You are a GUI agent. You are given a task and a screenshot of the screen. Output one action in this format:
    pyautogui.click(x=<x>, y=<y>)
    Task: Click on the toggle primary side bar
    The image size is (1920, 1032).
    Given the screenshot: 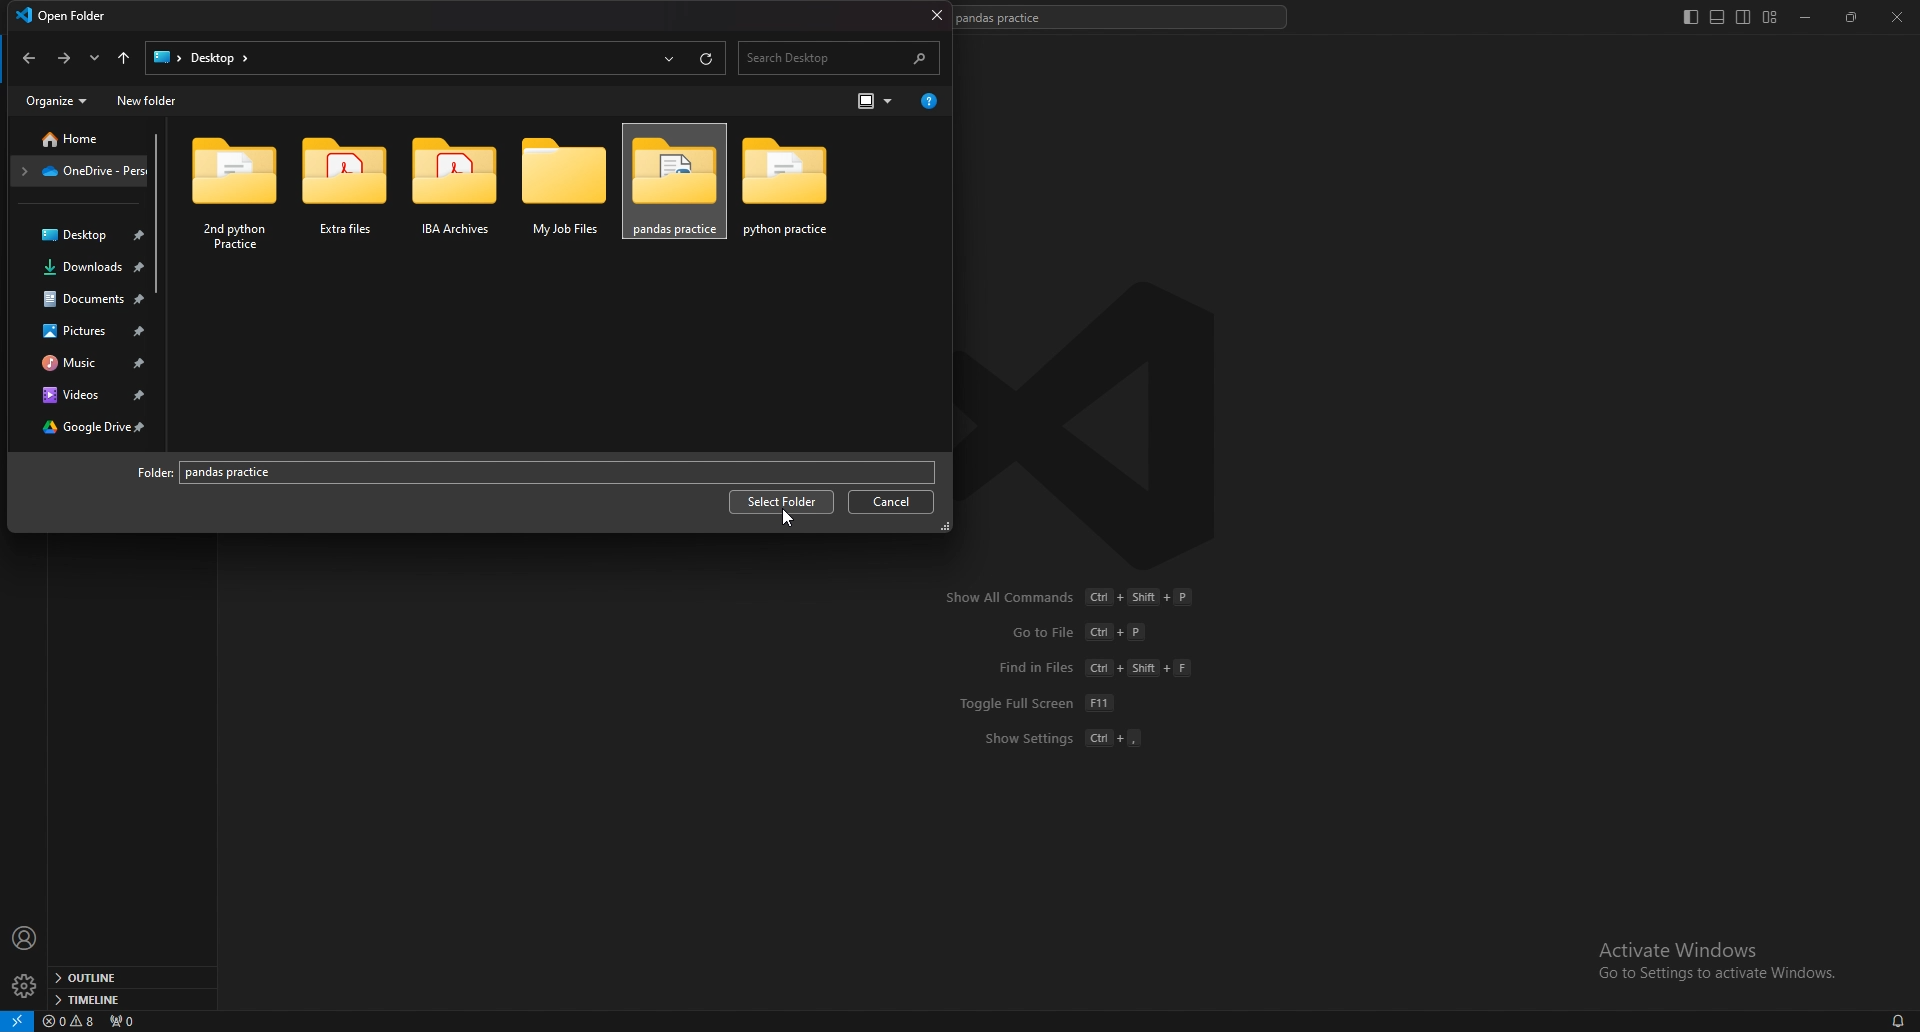 What is the action you would take?
    pyautogui.click(x=1692, y=17)
    